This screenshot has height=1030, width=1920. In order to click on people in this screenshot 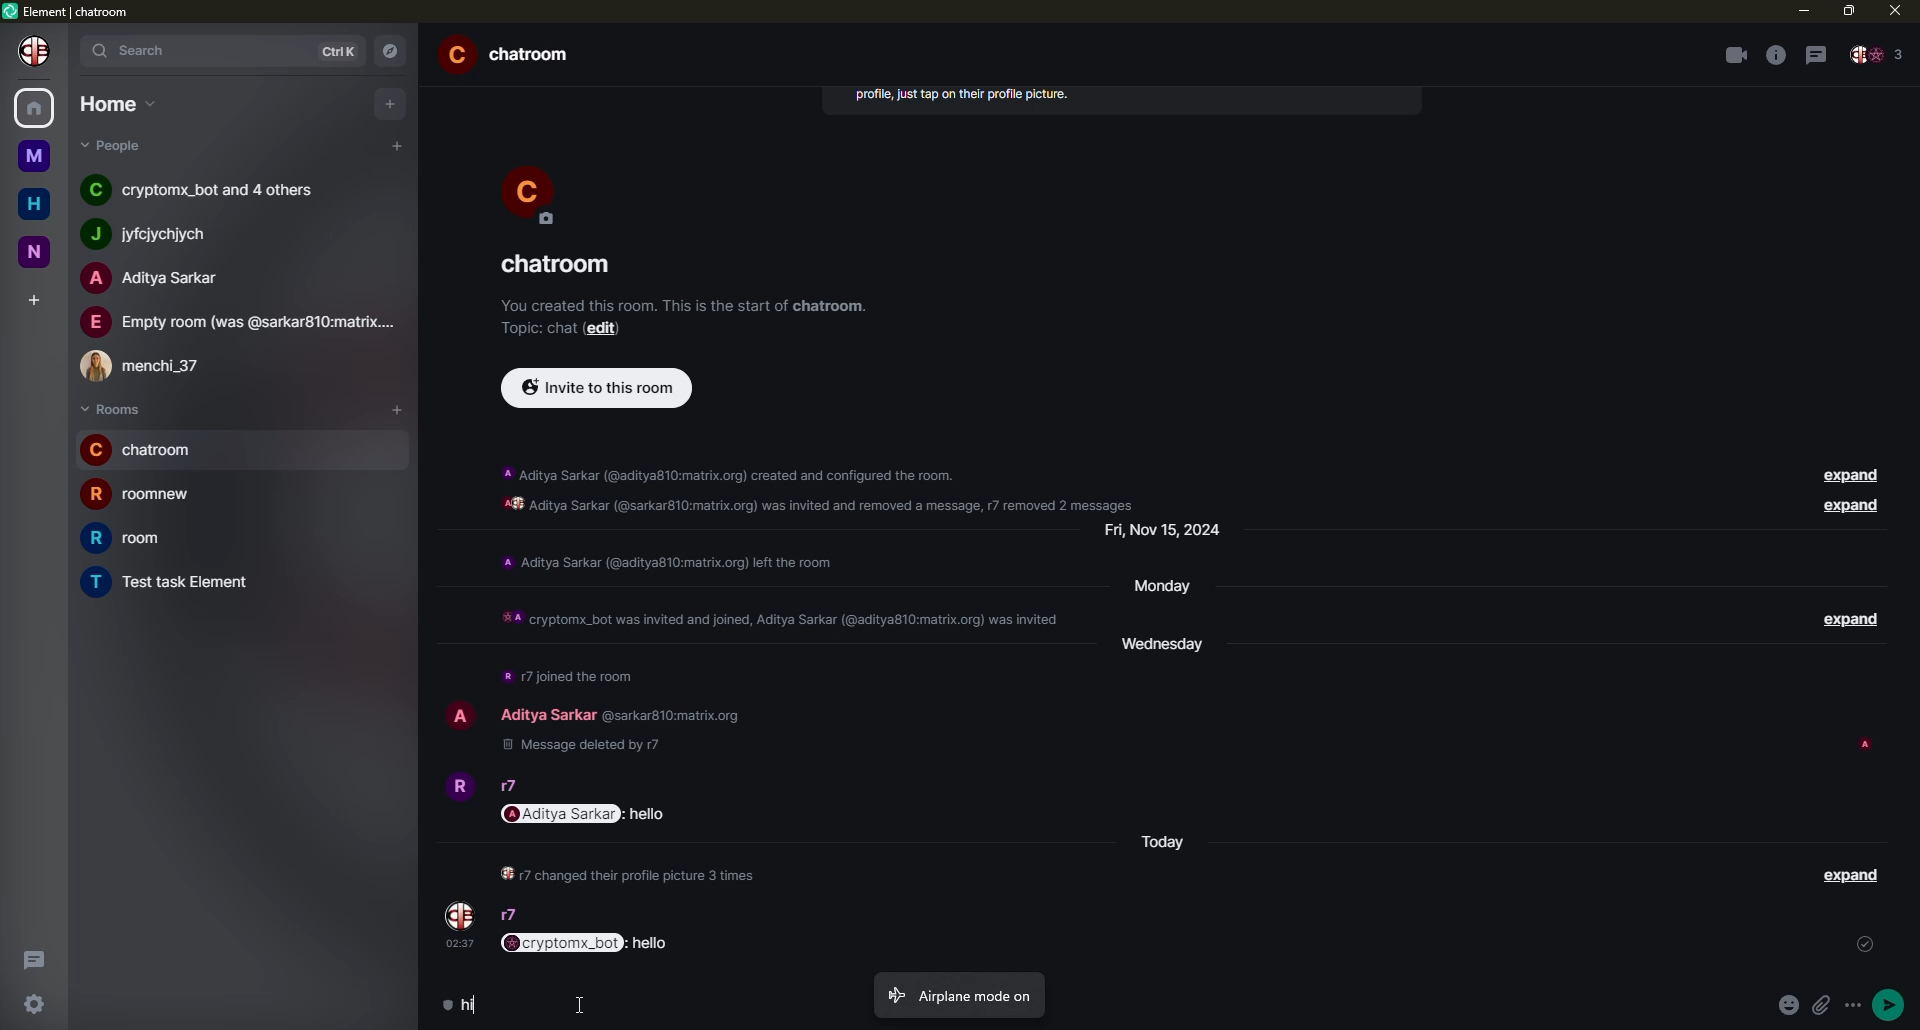, I will do `click(153, 367)`.